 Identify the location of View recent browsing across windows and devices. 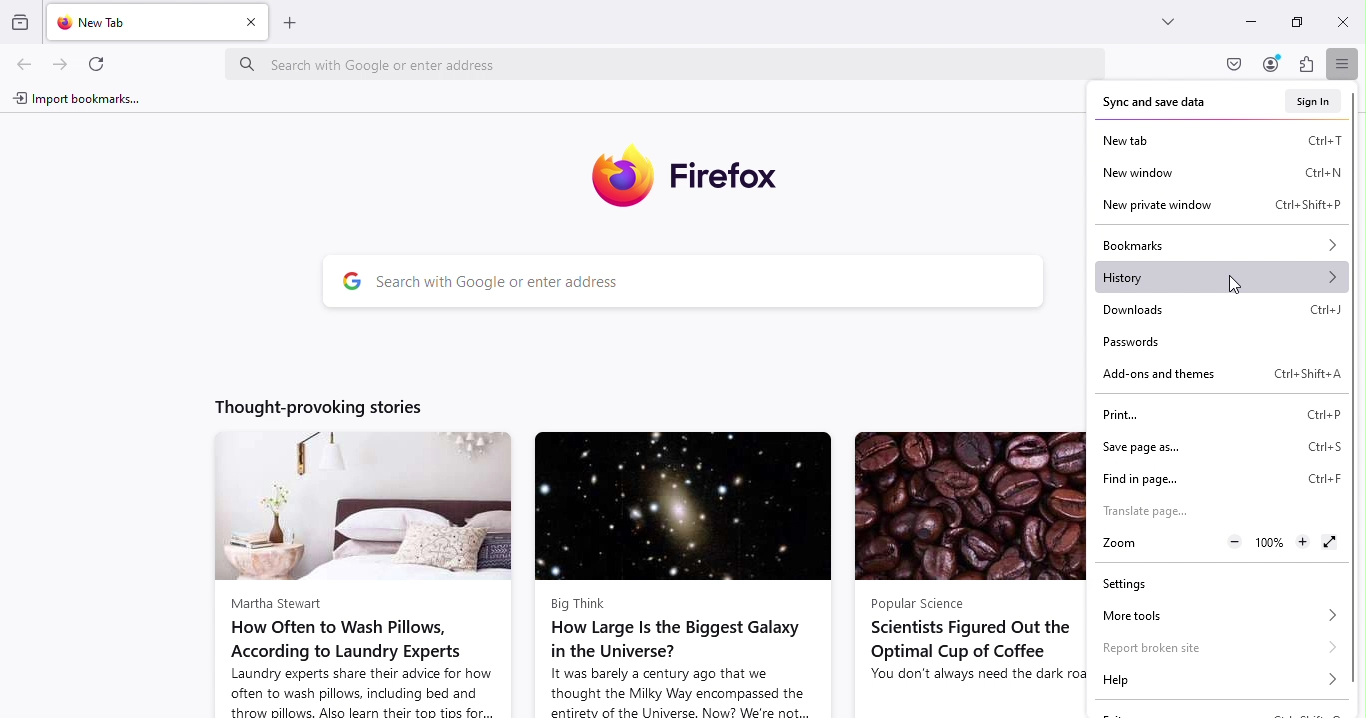
(23, 22).